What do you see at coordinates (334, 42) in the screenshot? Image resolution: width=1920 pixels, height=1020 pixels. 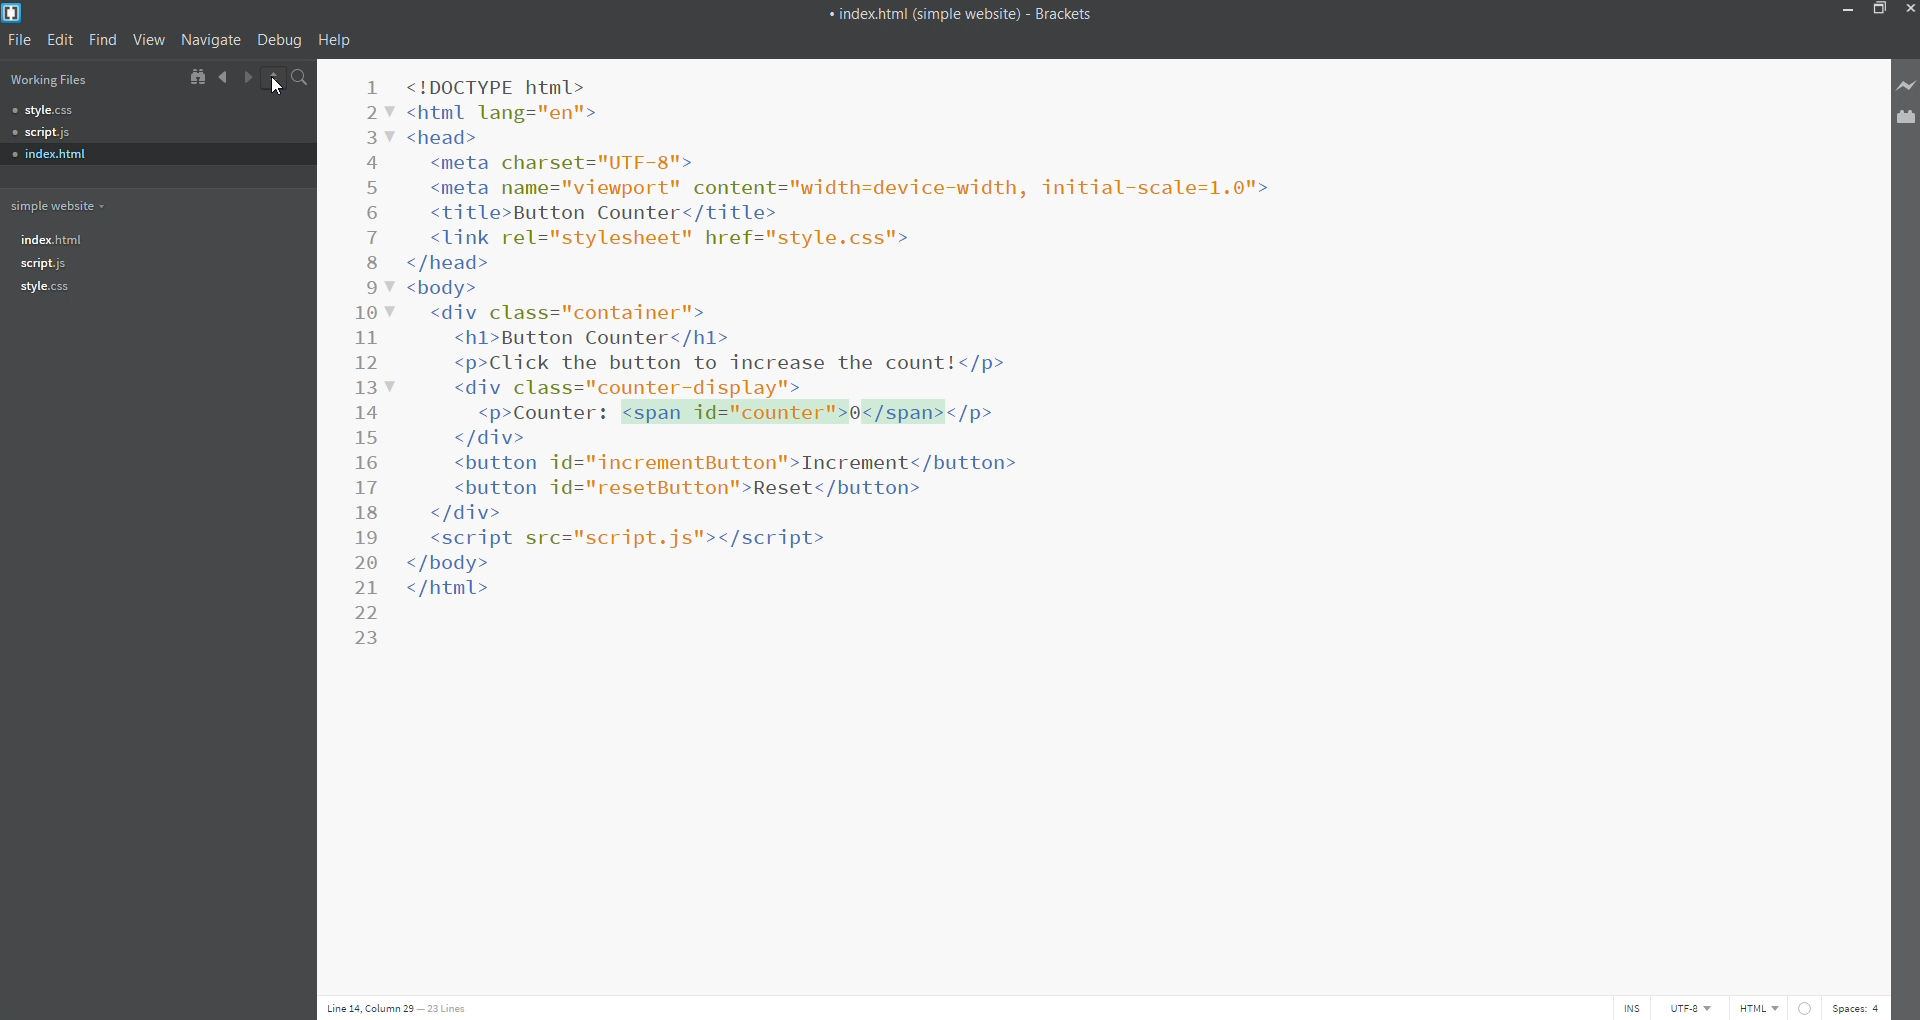 I see `help` at bounding box center [334, 42].